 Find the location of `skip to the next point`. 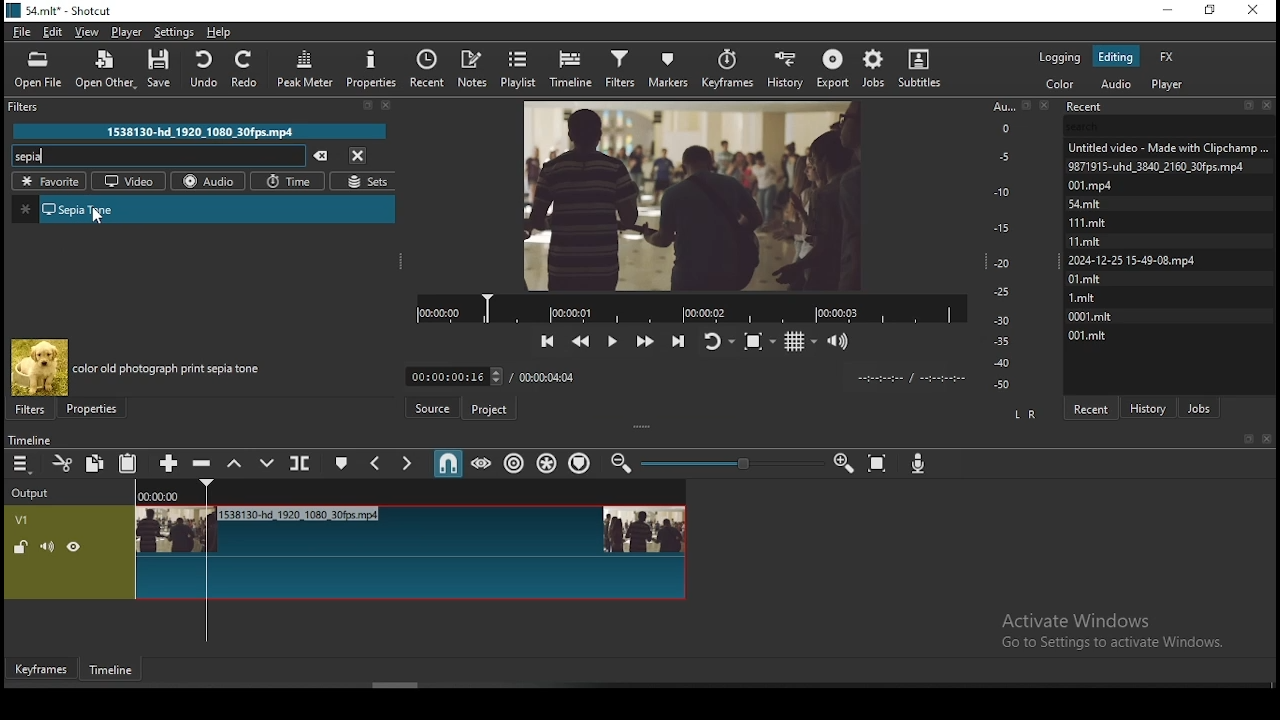

skip to the next point is located at coordinates (679, 341).